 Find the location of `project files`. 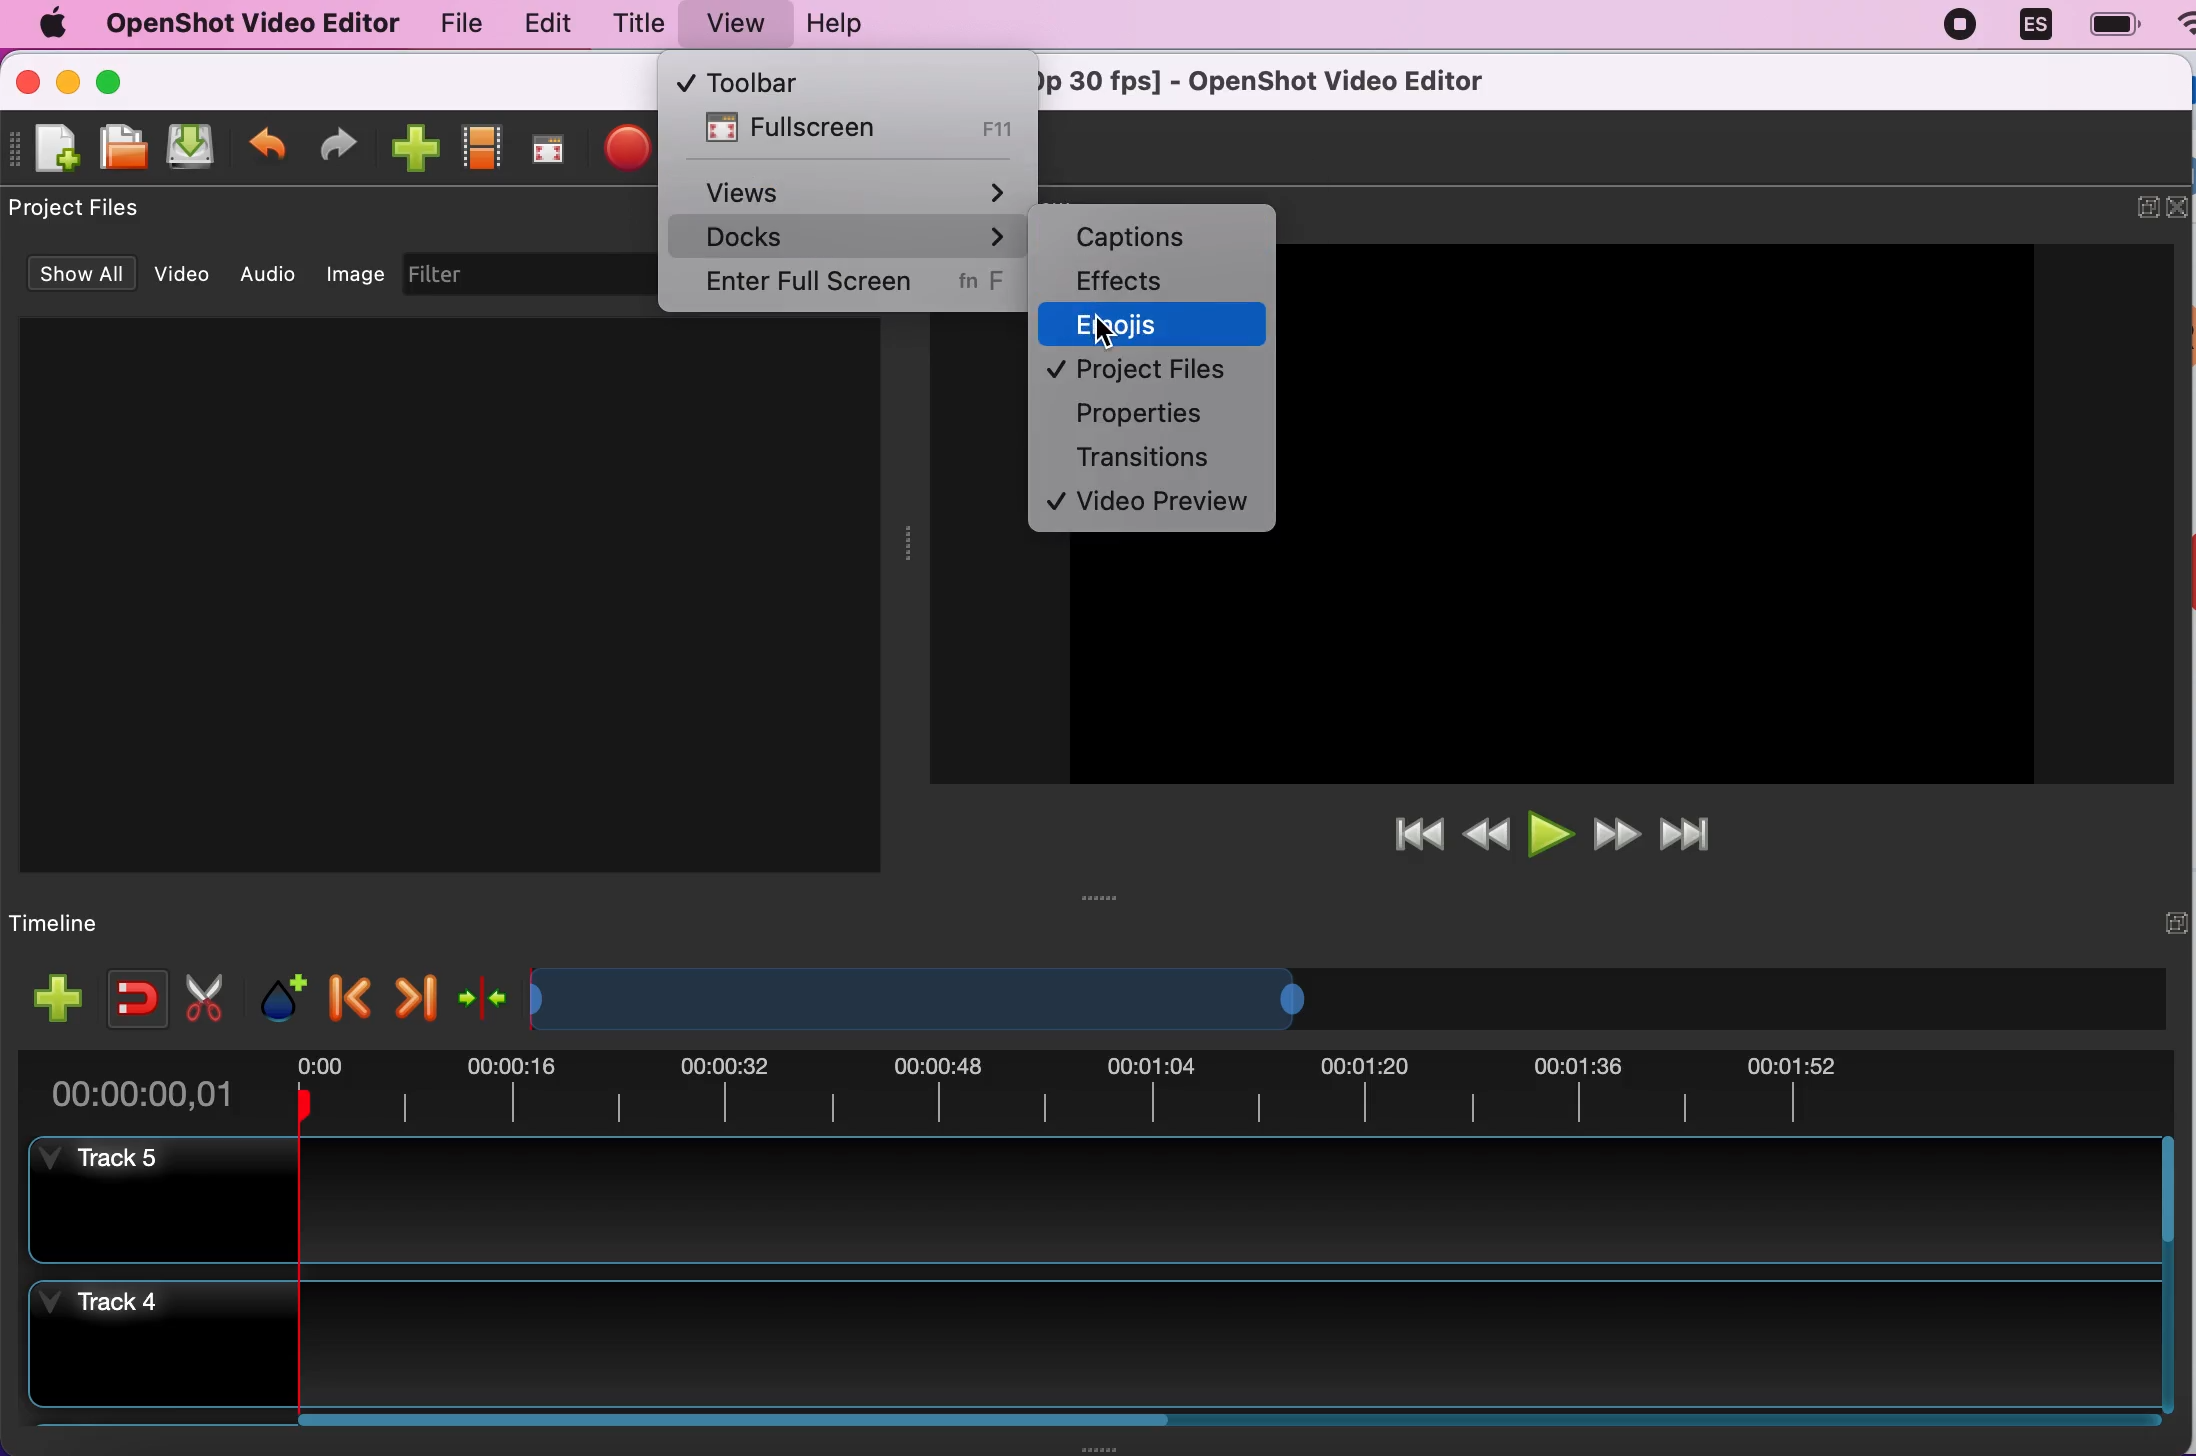

project files is located at coordinates (77, 209).